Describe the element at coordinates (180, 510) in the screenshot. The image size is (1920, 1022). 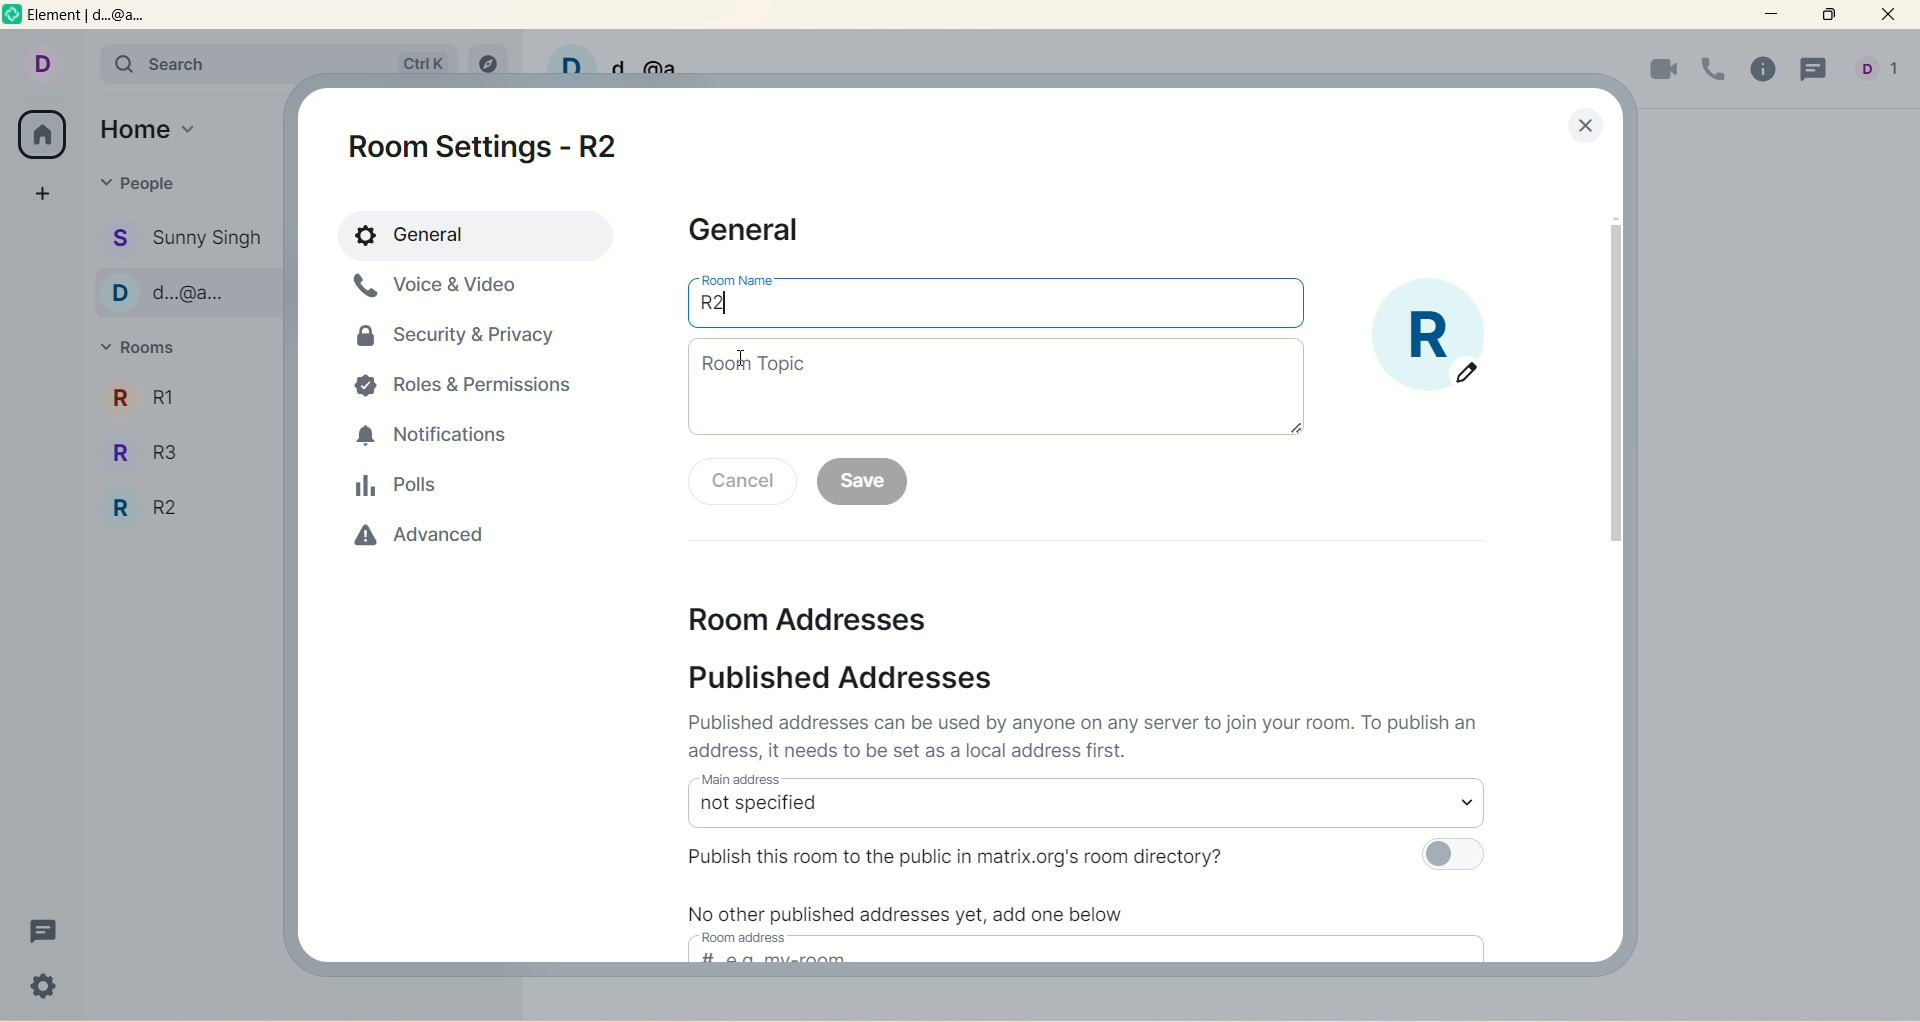
I see `R2` at that location.